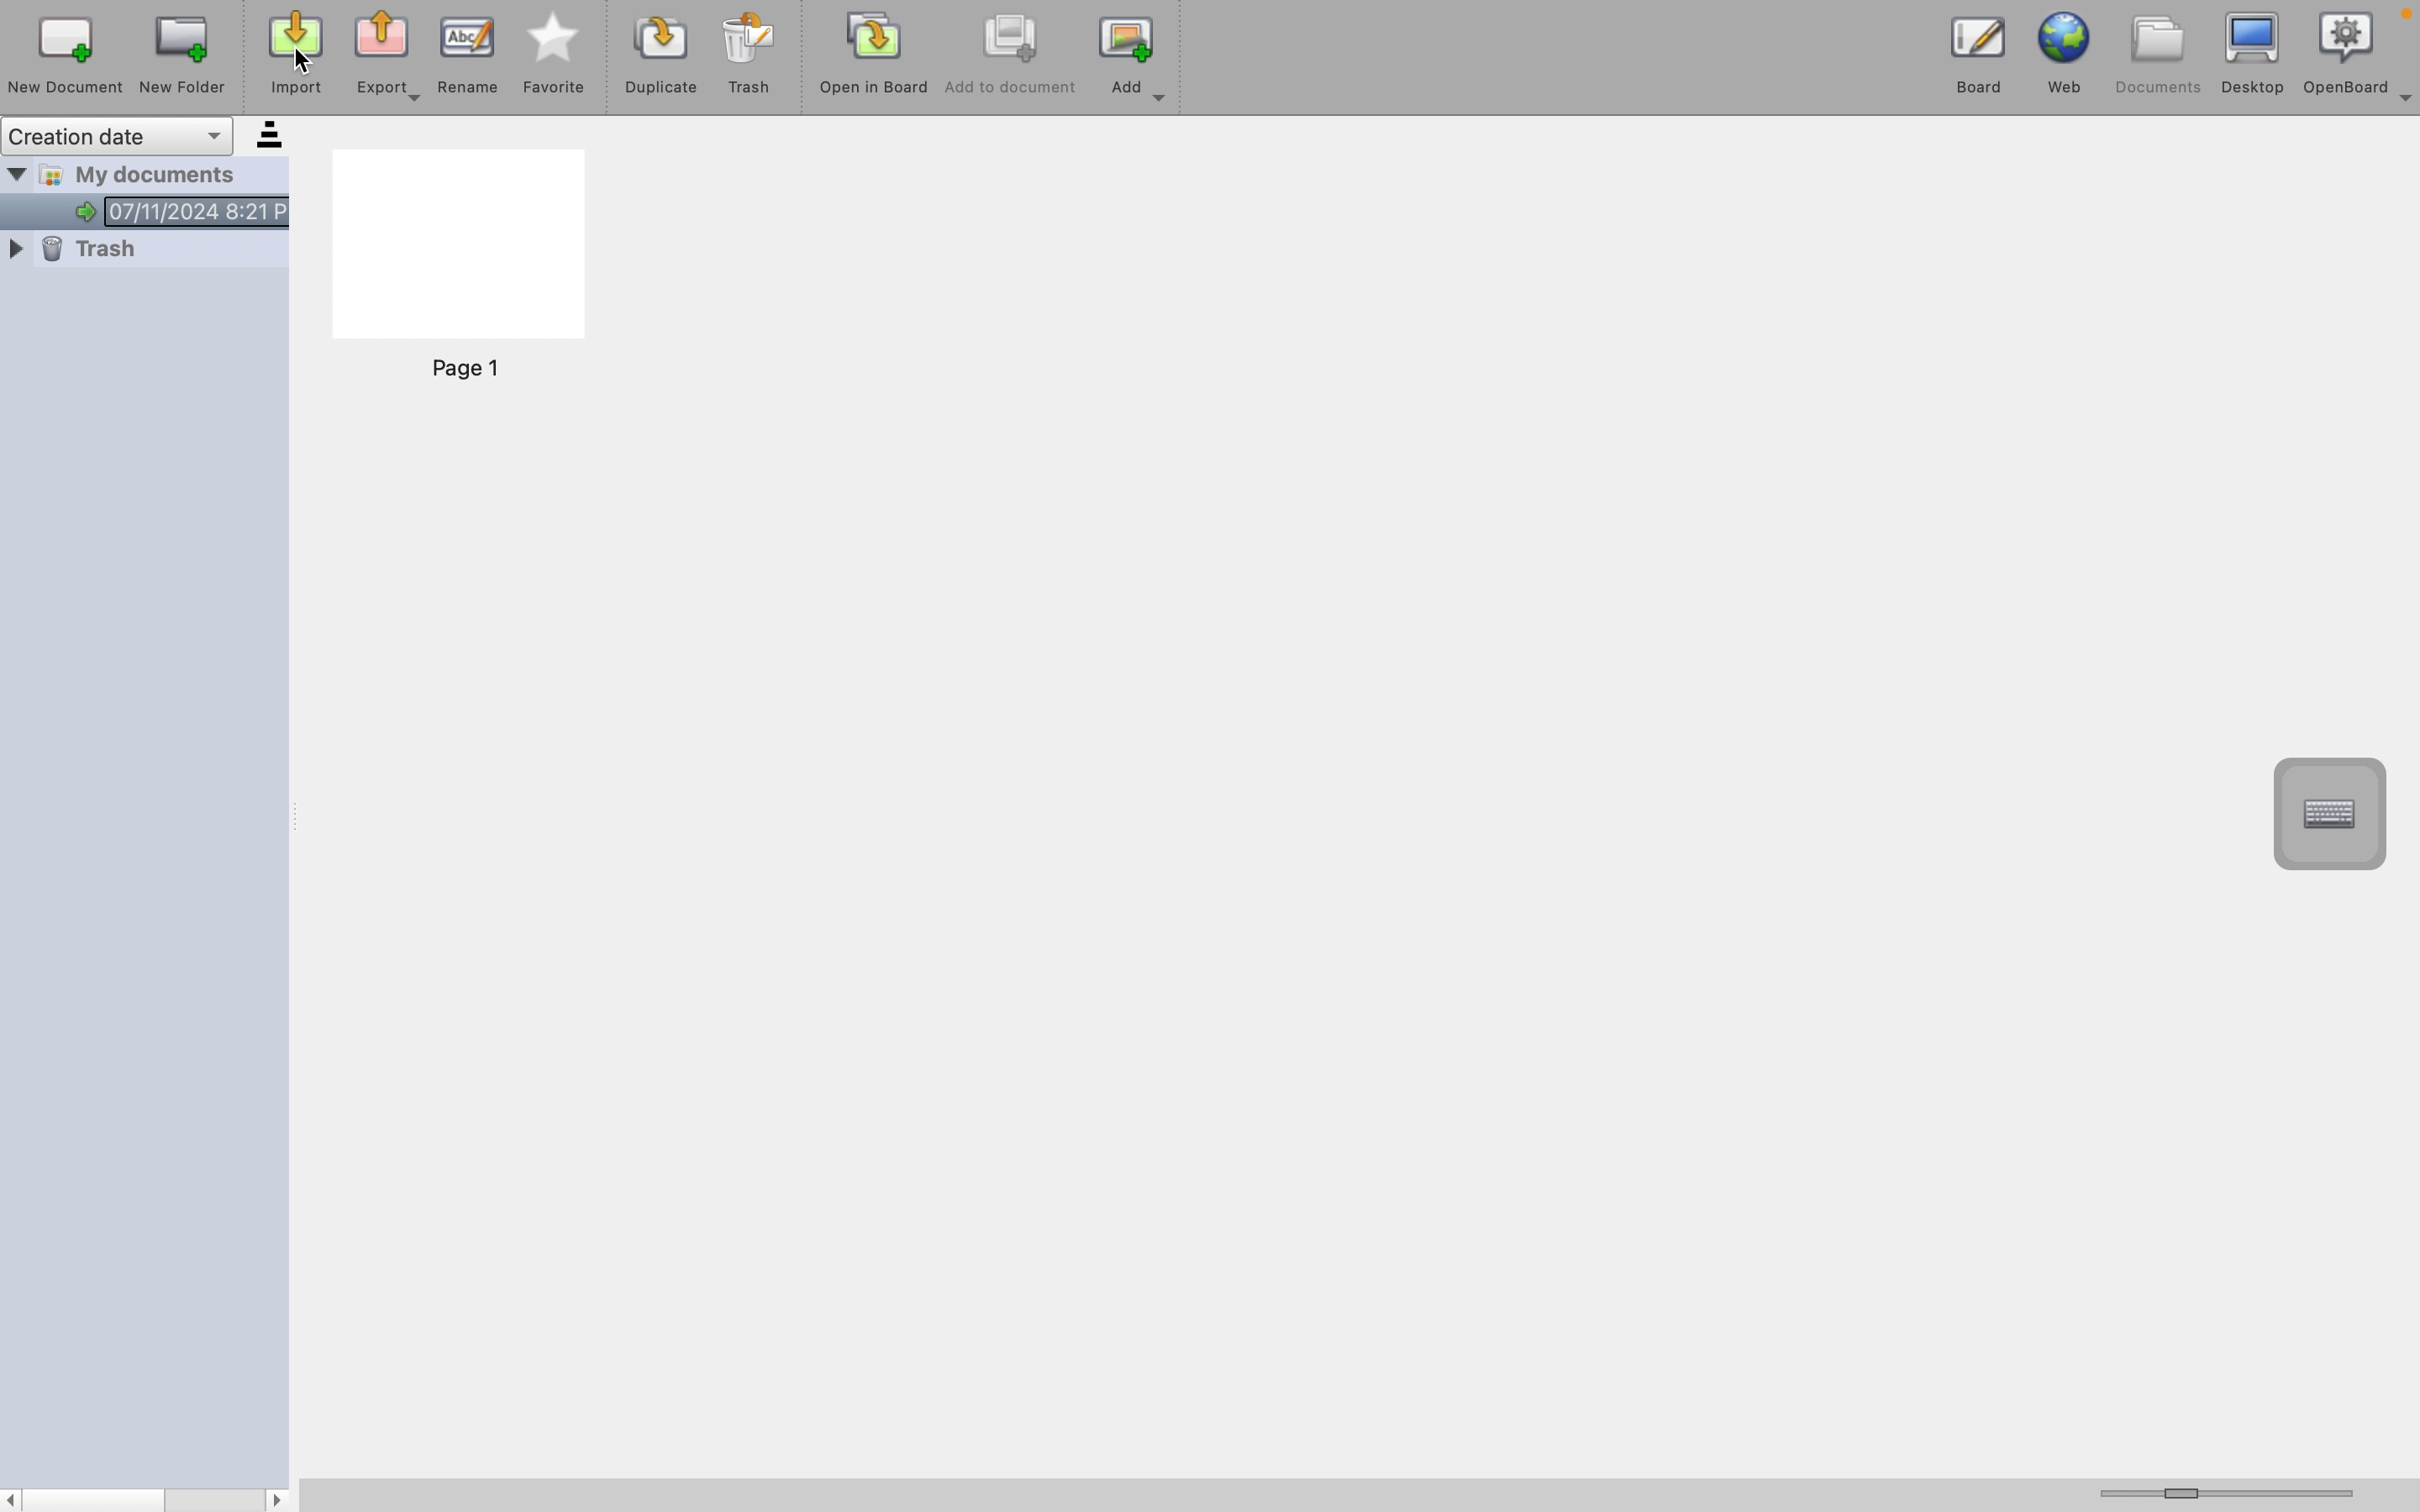 The image size is (2420, 1512). What do you see at coordinates (471, 56) in the screenshot?
I see `rename` at bounding box center [471, 56].